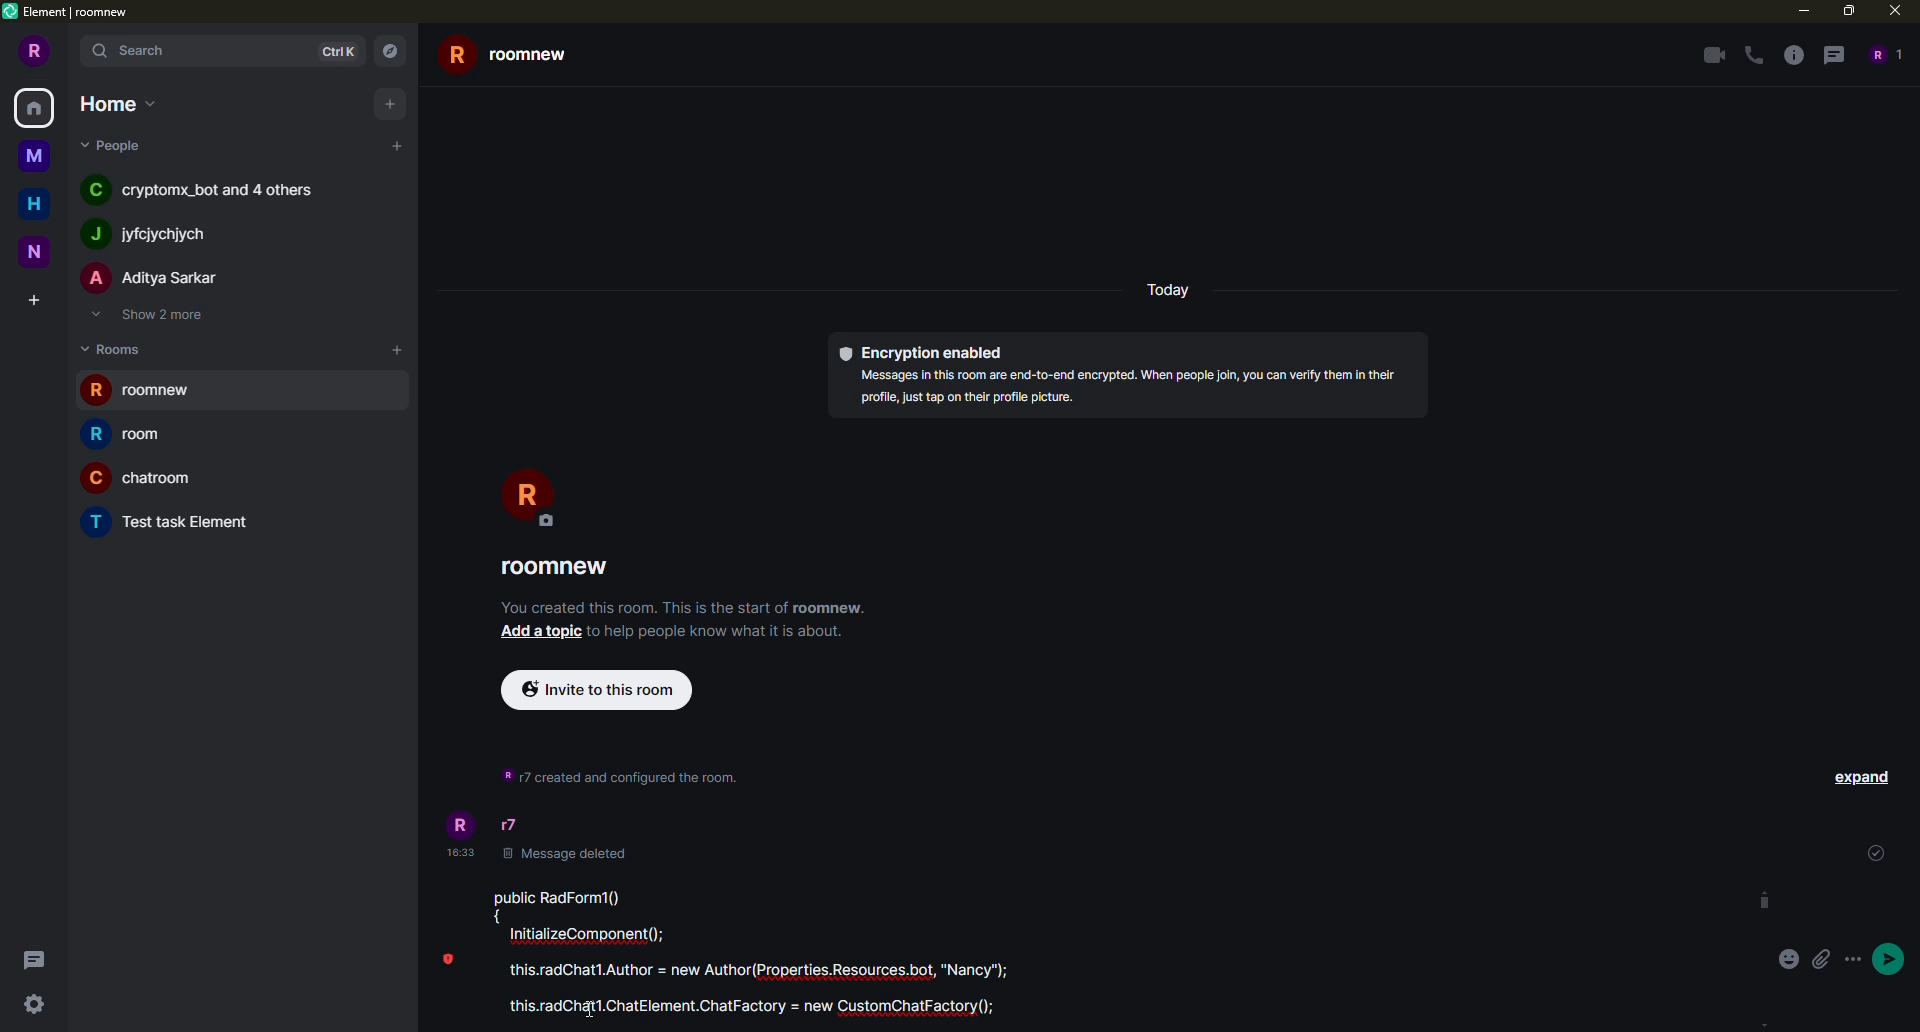  Describe the element at coordinates (67, 10) in the screenshot. I see `element` at that location.